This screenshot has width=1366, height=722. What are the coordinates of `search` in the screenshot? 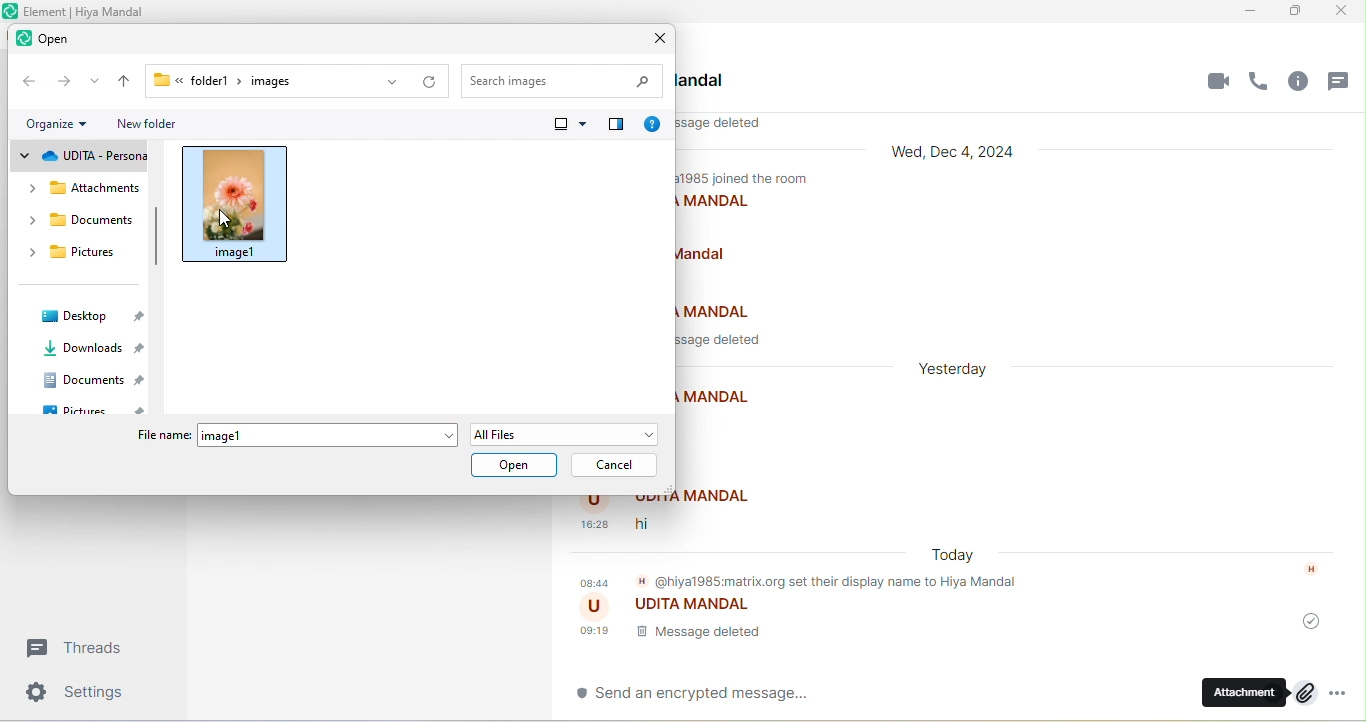 It's located at (562, 79).